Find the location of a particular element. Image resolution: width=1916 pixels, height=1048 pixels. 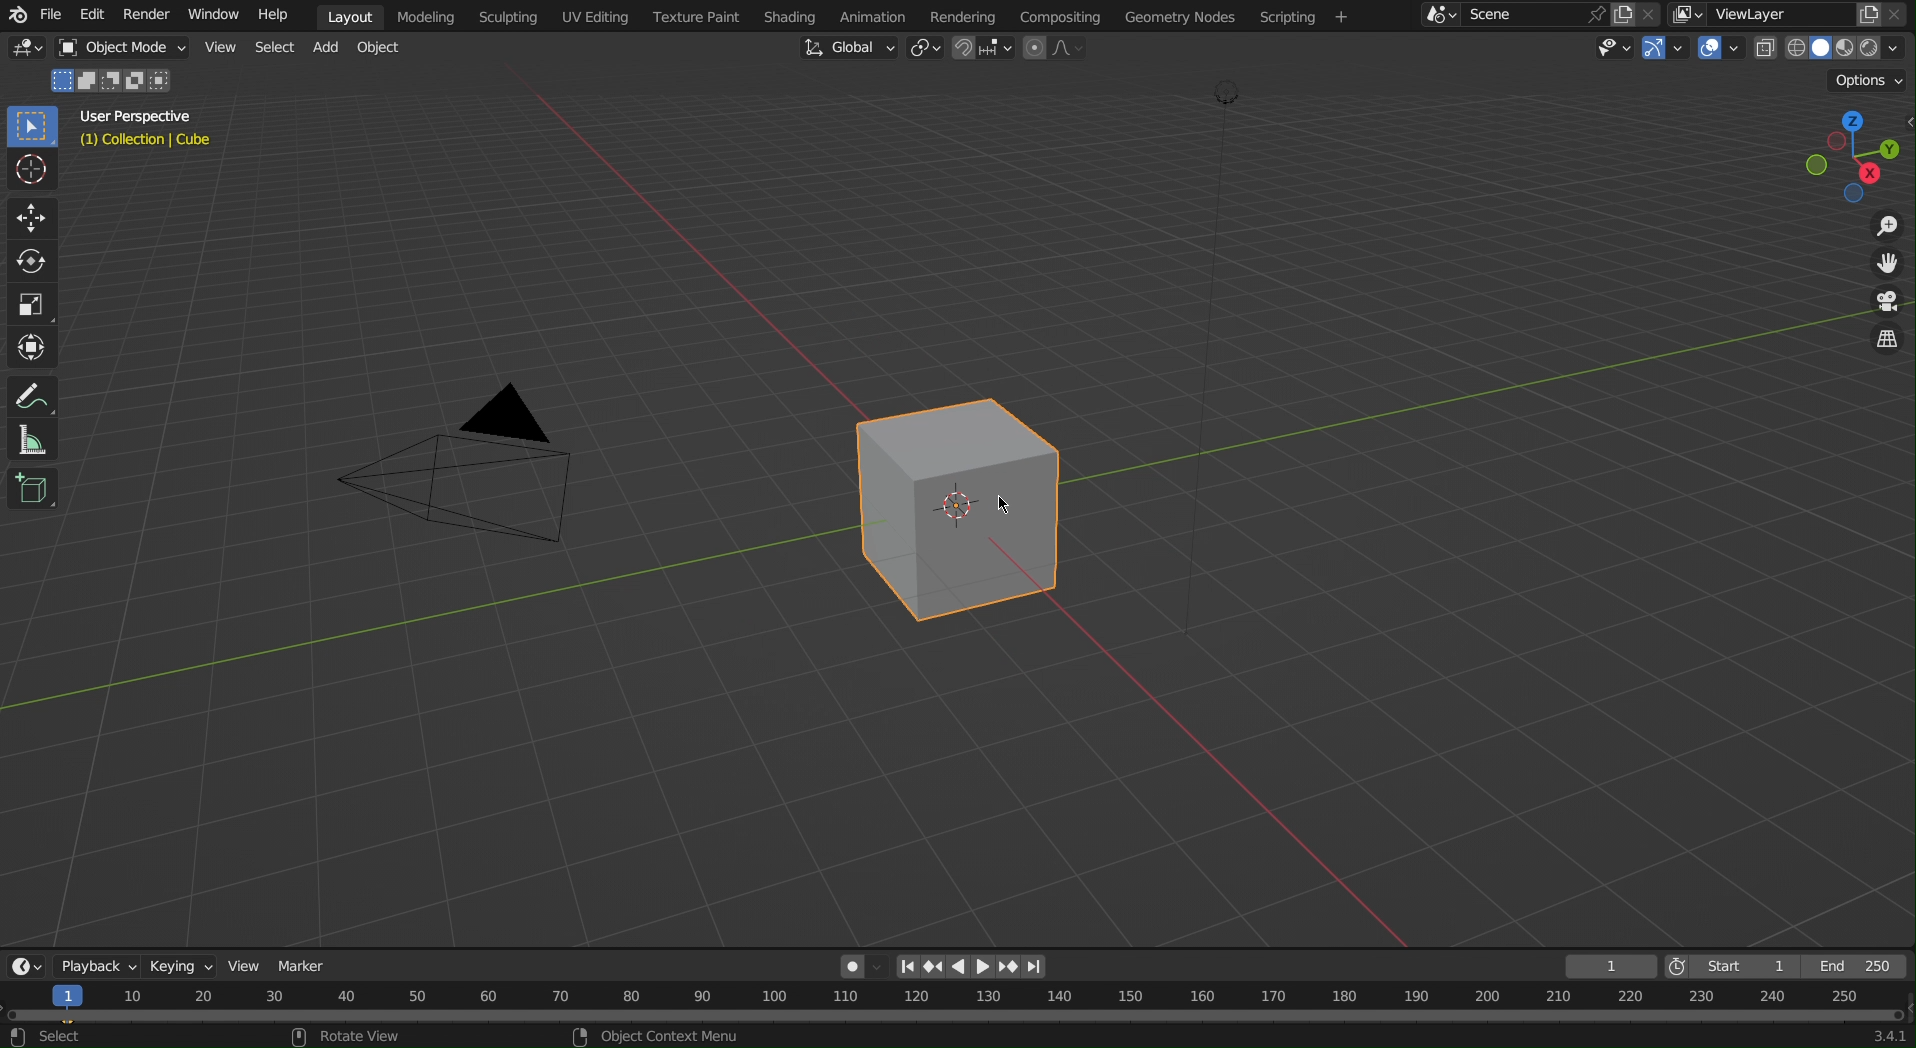

Select Box is located at coordinates (32, 127).